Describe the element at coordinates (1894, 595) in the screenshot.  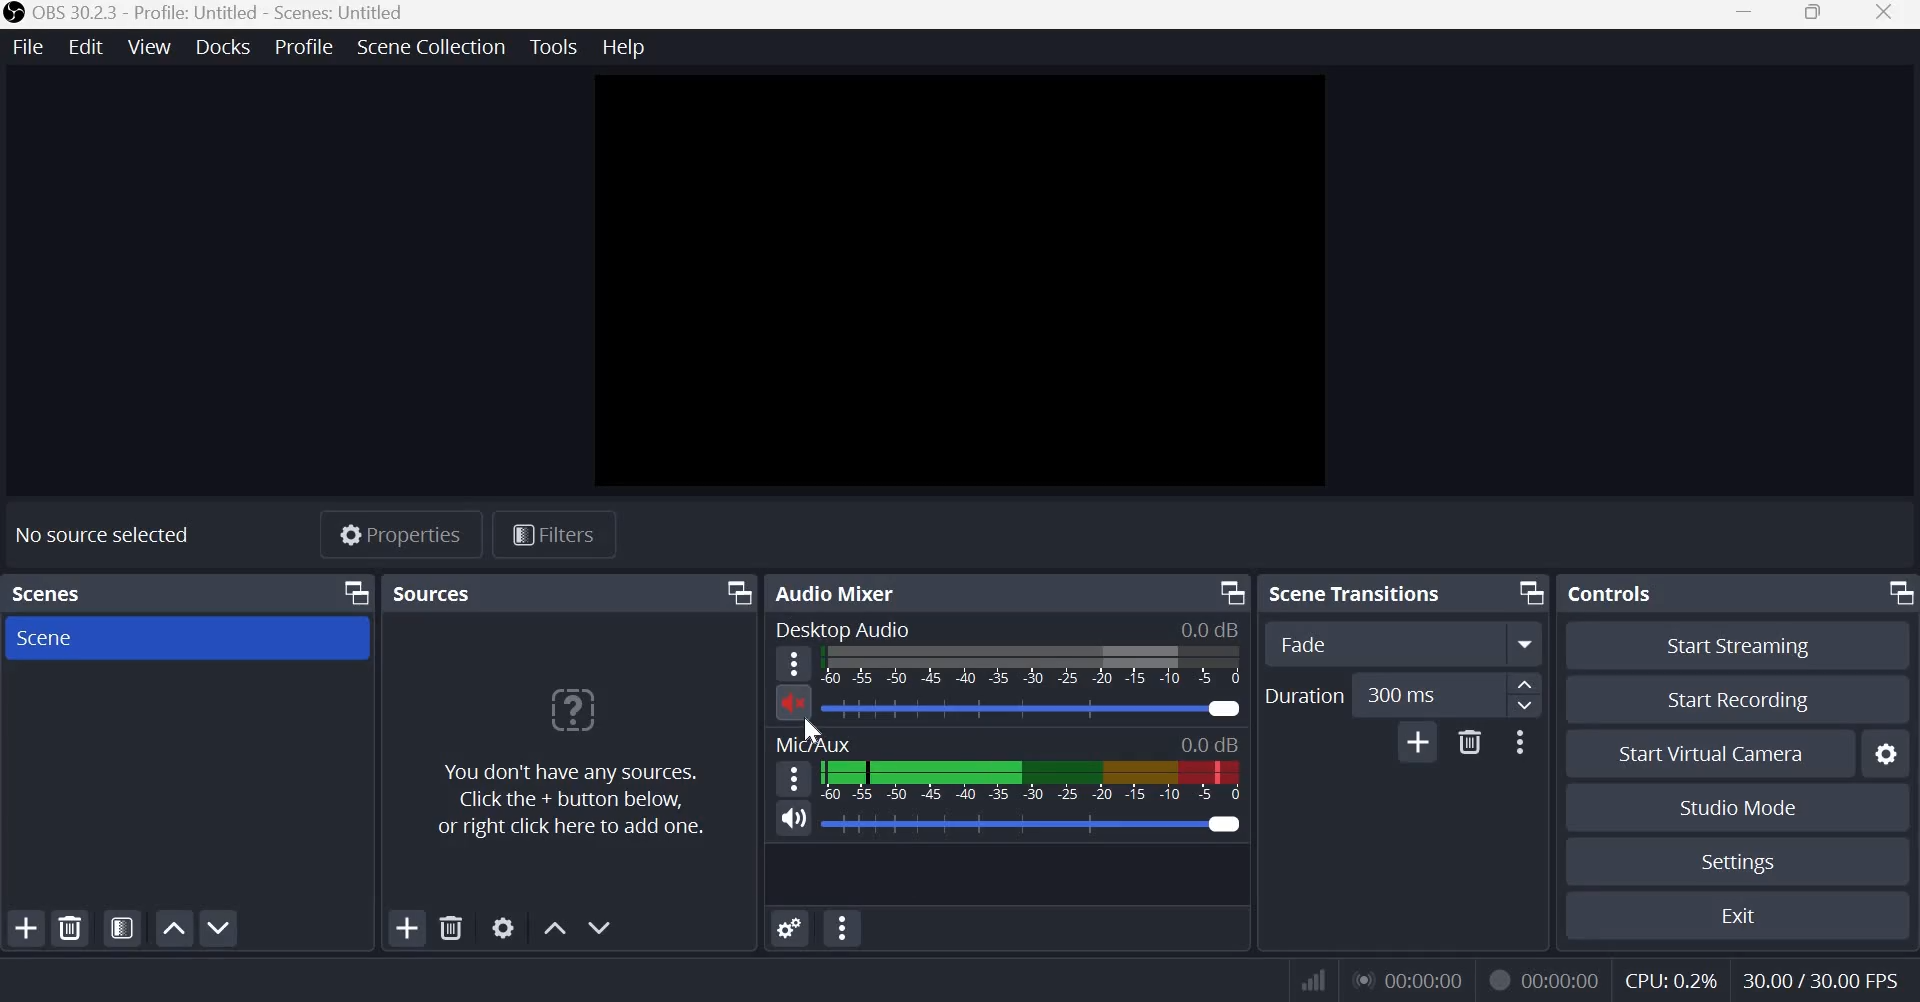
I see `Dock Options icon` at that location.